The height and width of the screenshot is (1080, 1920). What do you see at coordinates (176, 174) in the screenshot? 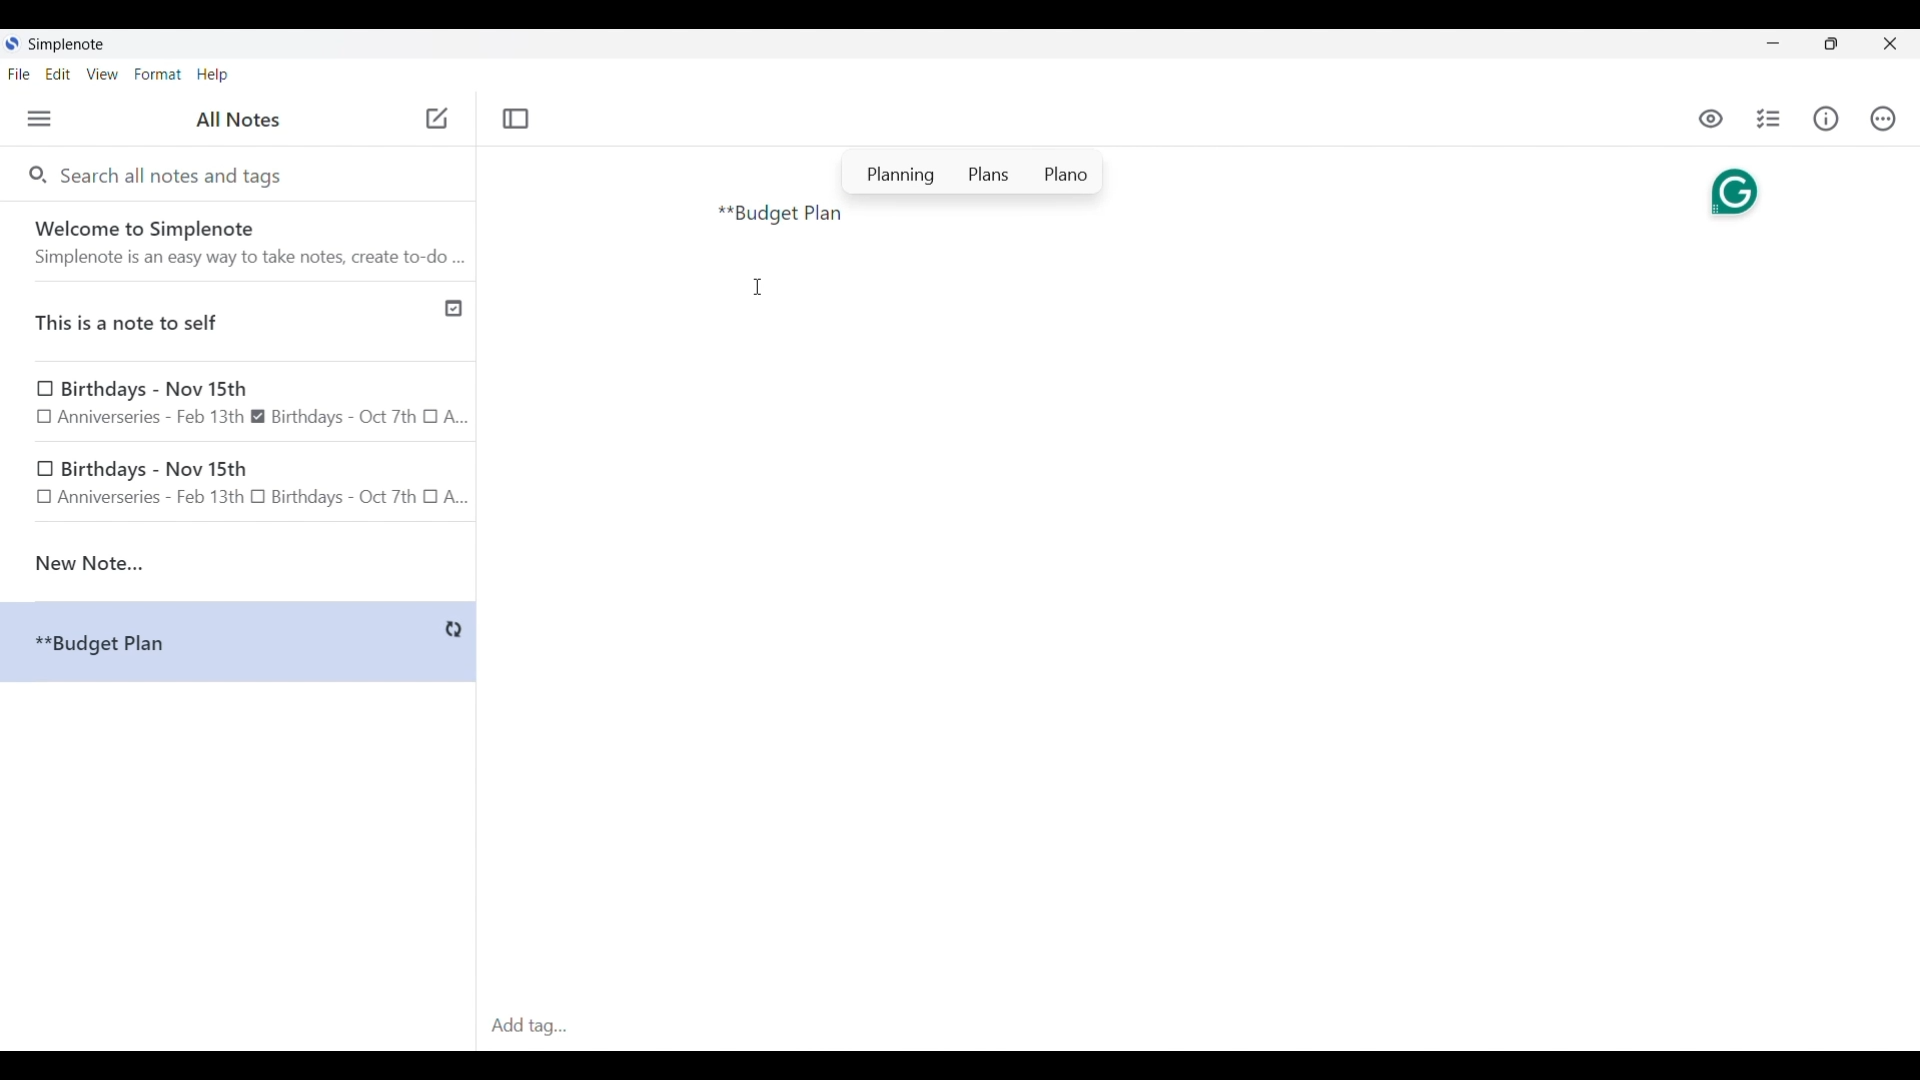
I see `Search all notes and tags` at bounding box center [176, 174].